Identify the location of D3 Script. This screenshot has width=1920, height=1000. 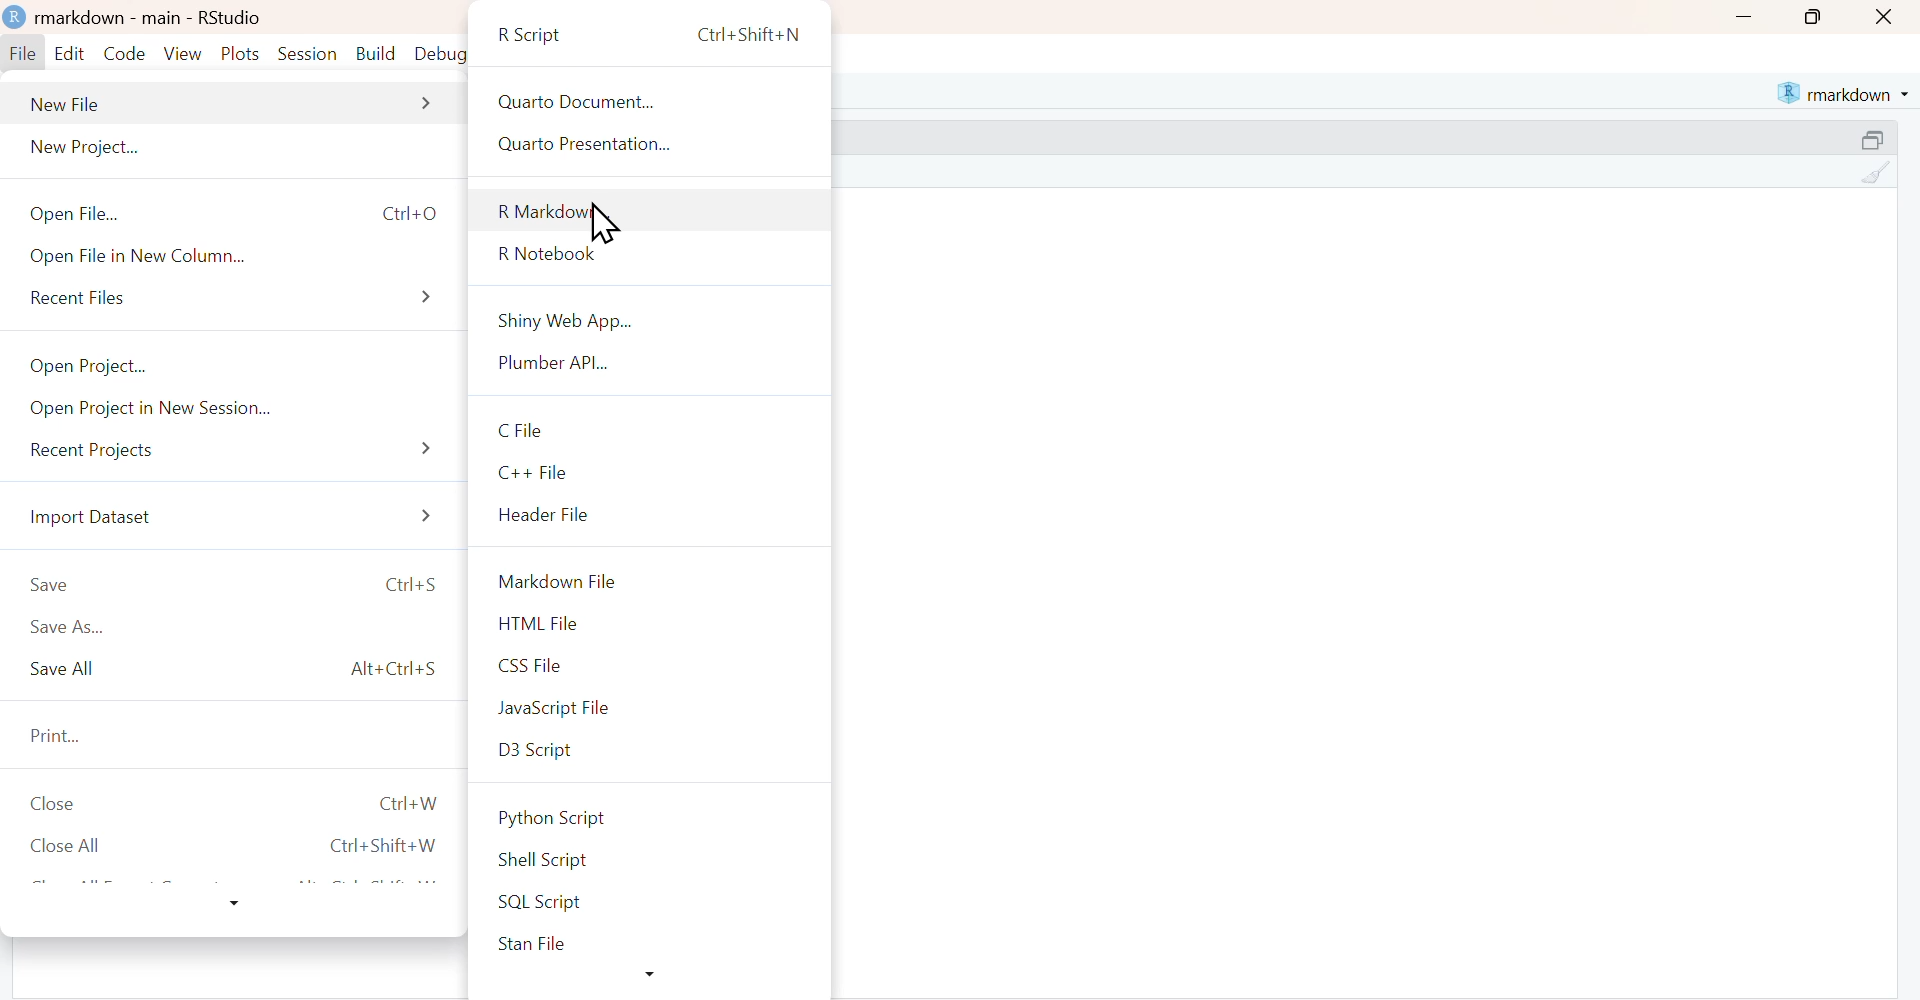
(651, 749).